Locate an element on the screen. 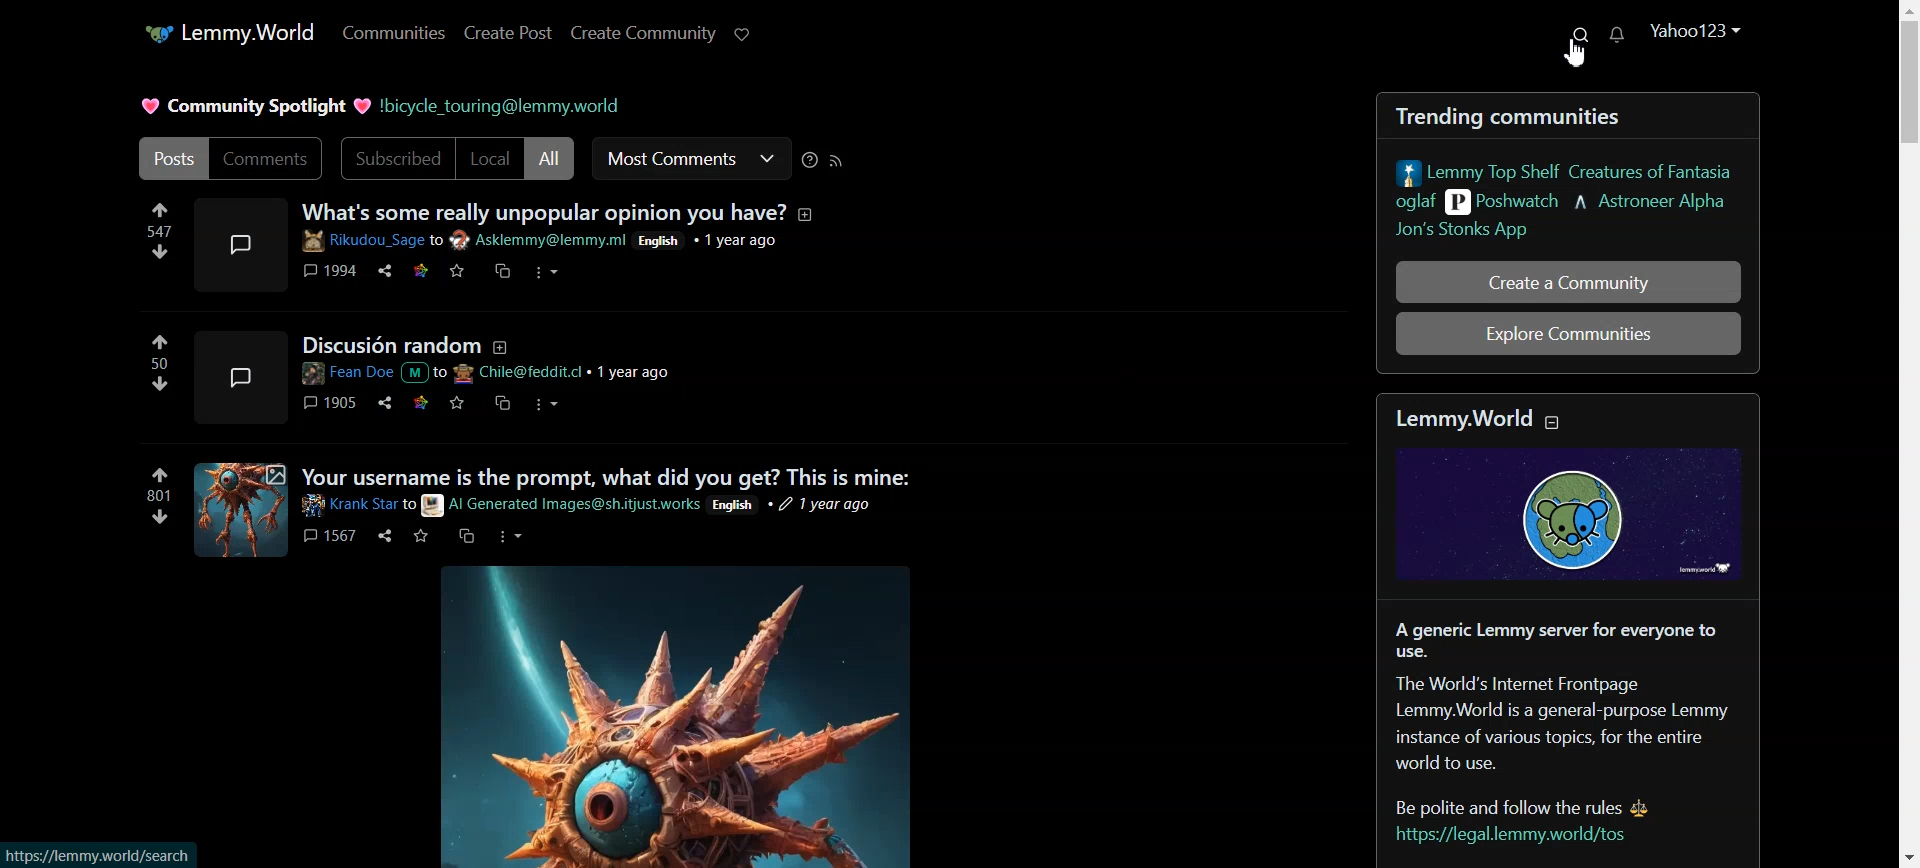 The image size is (1920, 868). Sorting Help is located at coordinates (809, 159).